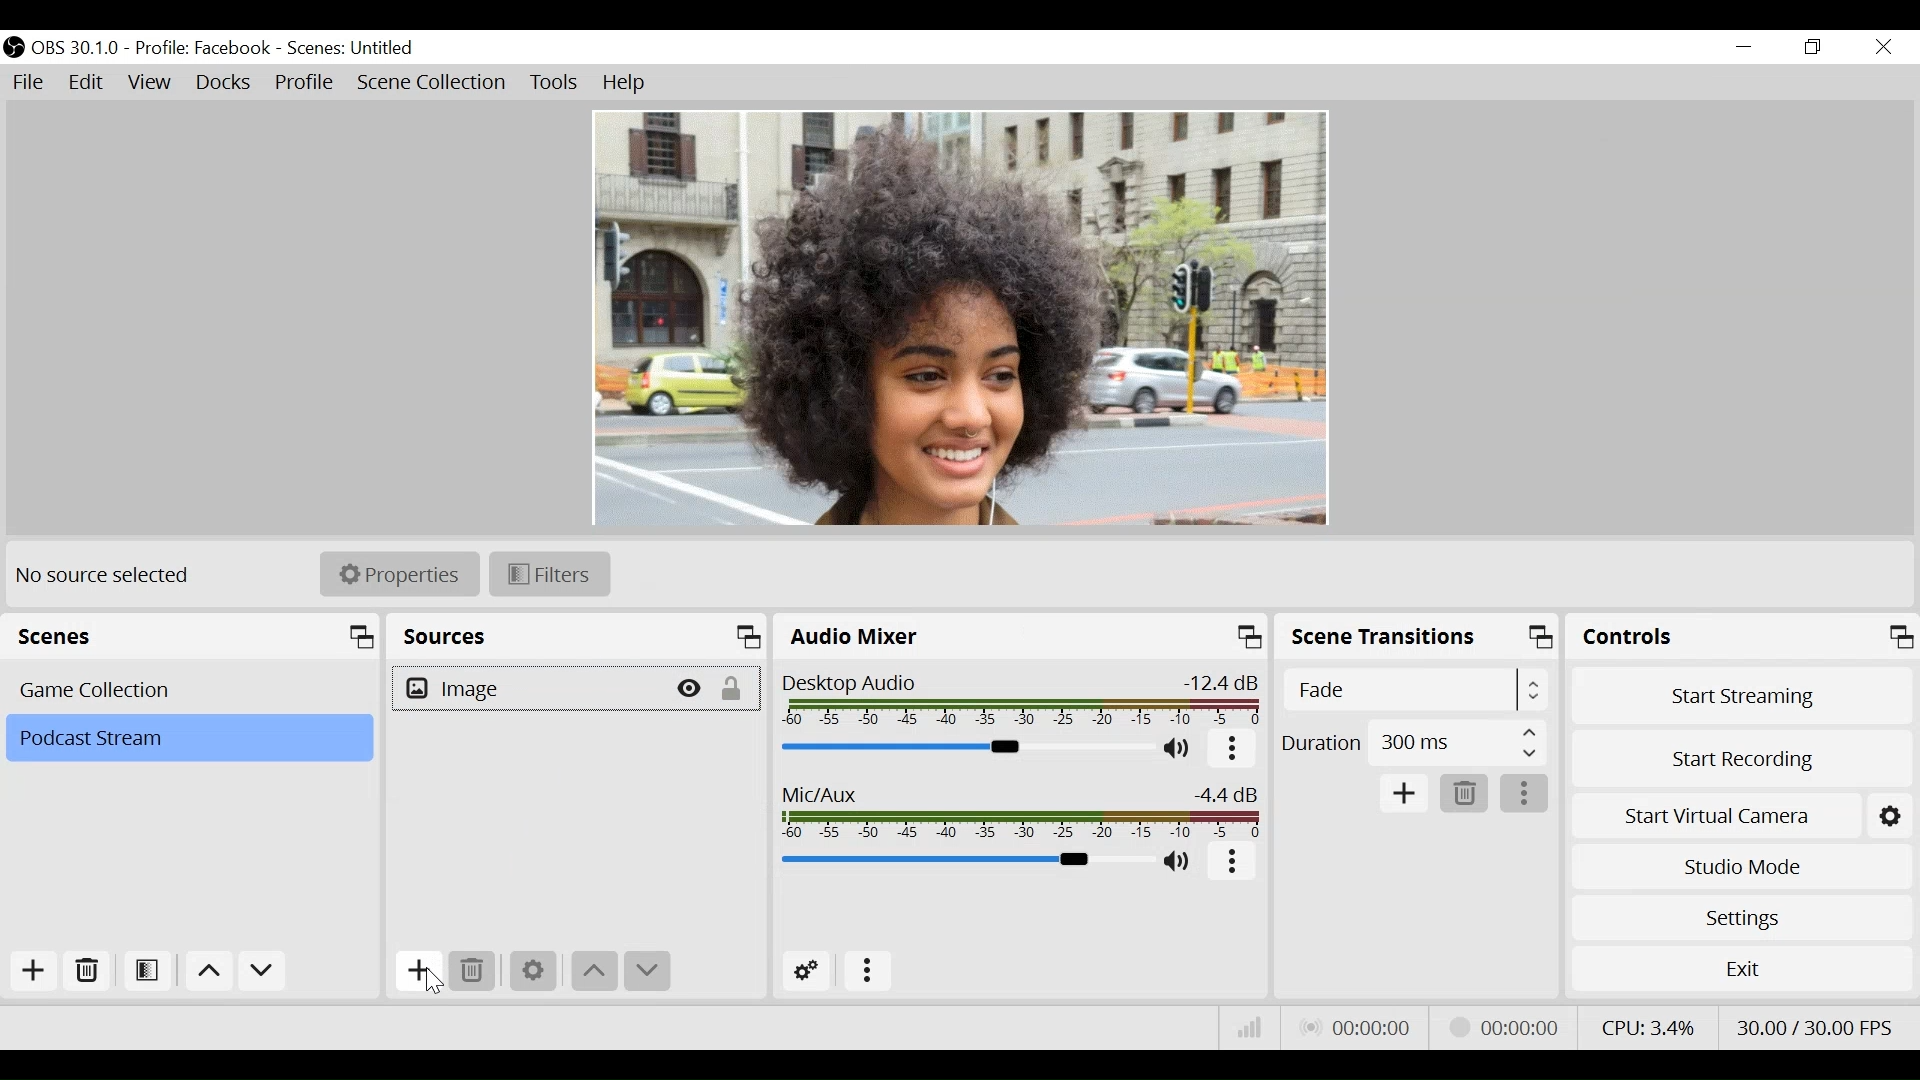 This screenshot has height=1080, width=1920. What do you see at coordinates (1882, 48) in the screenshot?
I see `Close` at bounding box center [1882, 48].